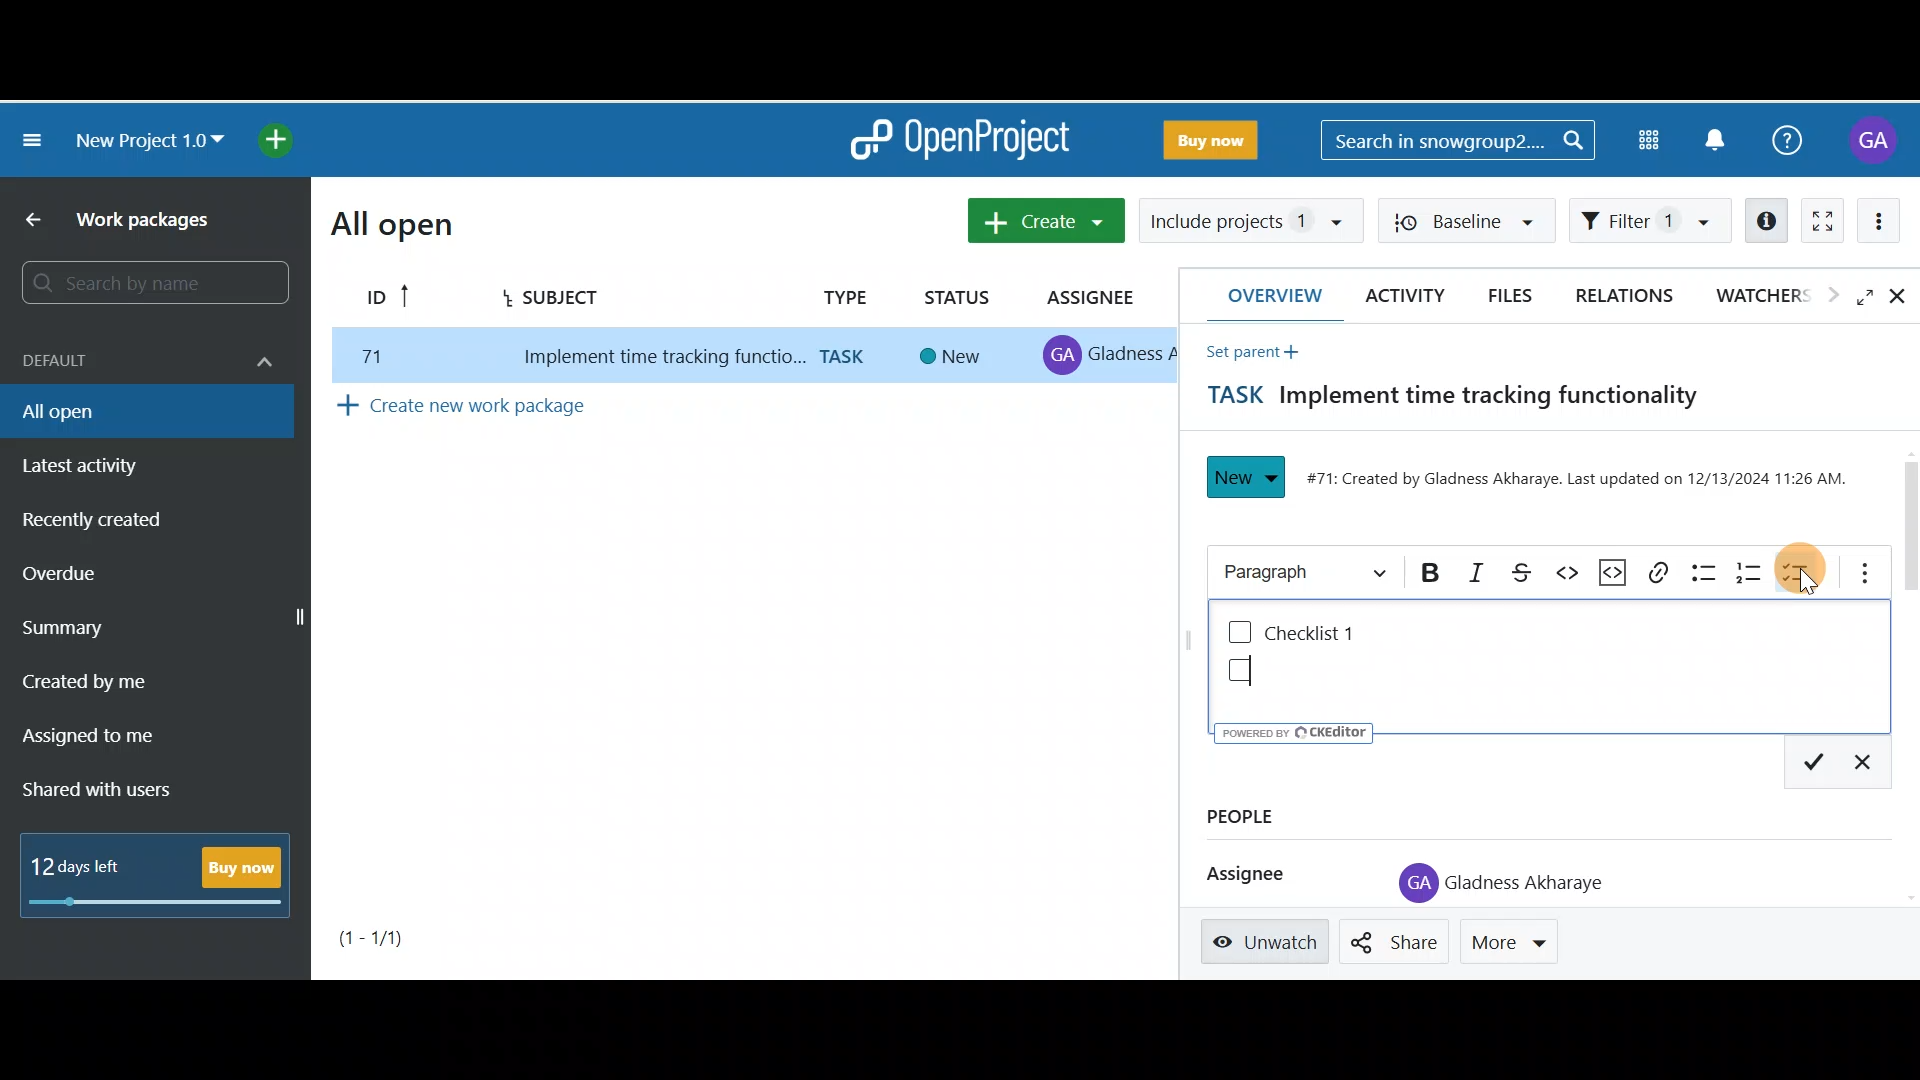 The image size is (1920, 1080). I want to click on Bold, so click(1424, 575).